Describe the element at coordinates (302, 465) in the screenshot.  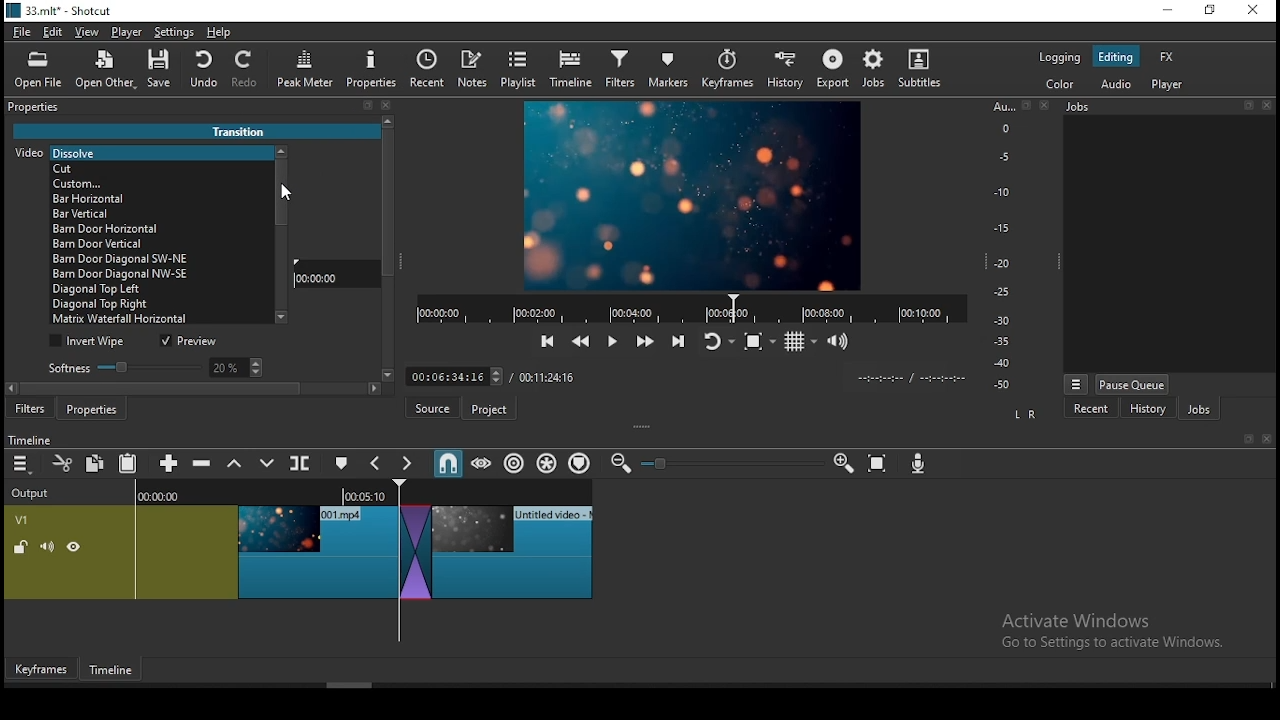
I see `split at playhead` at that location.